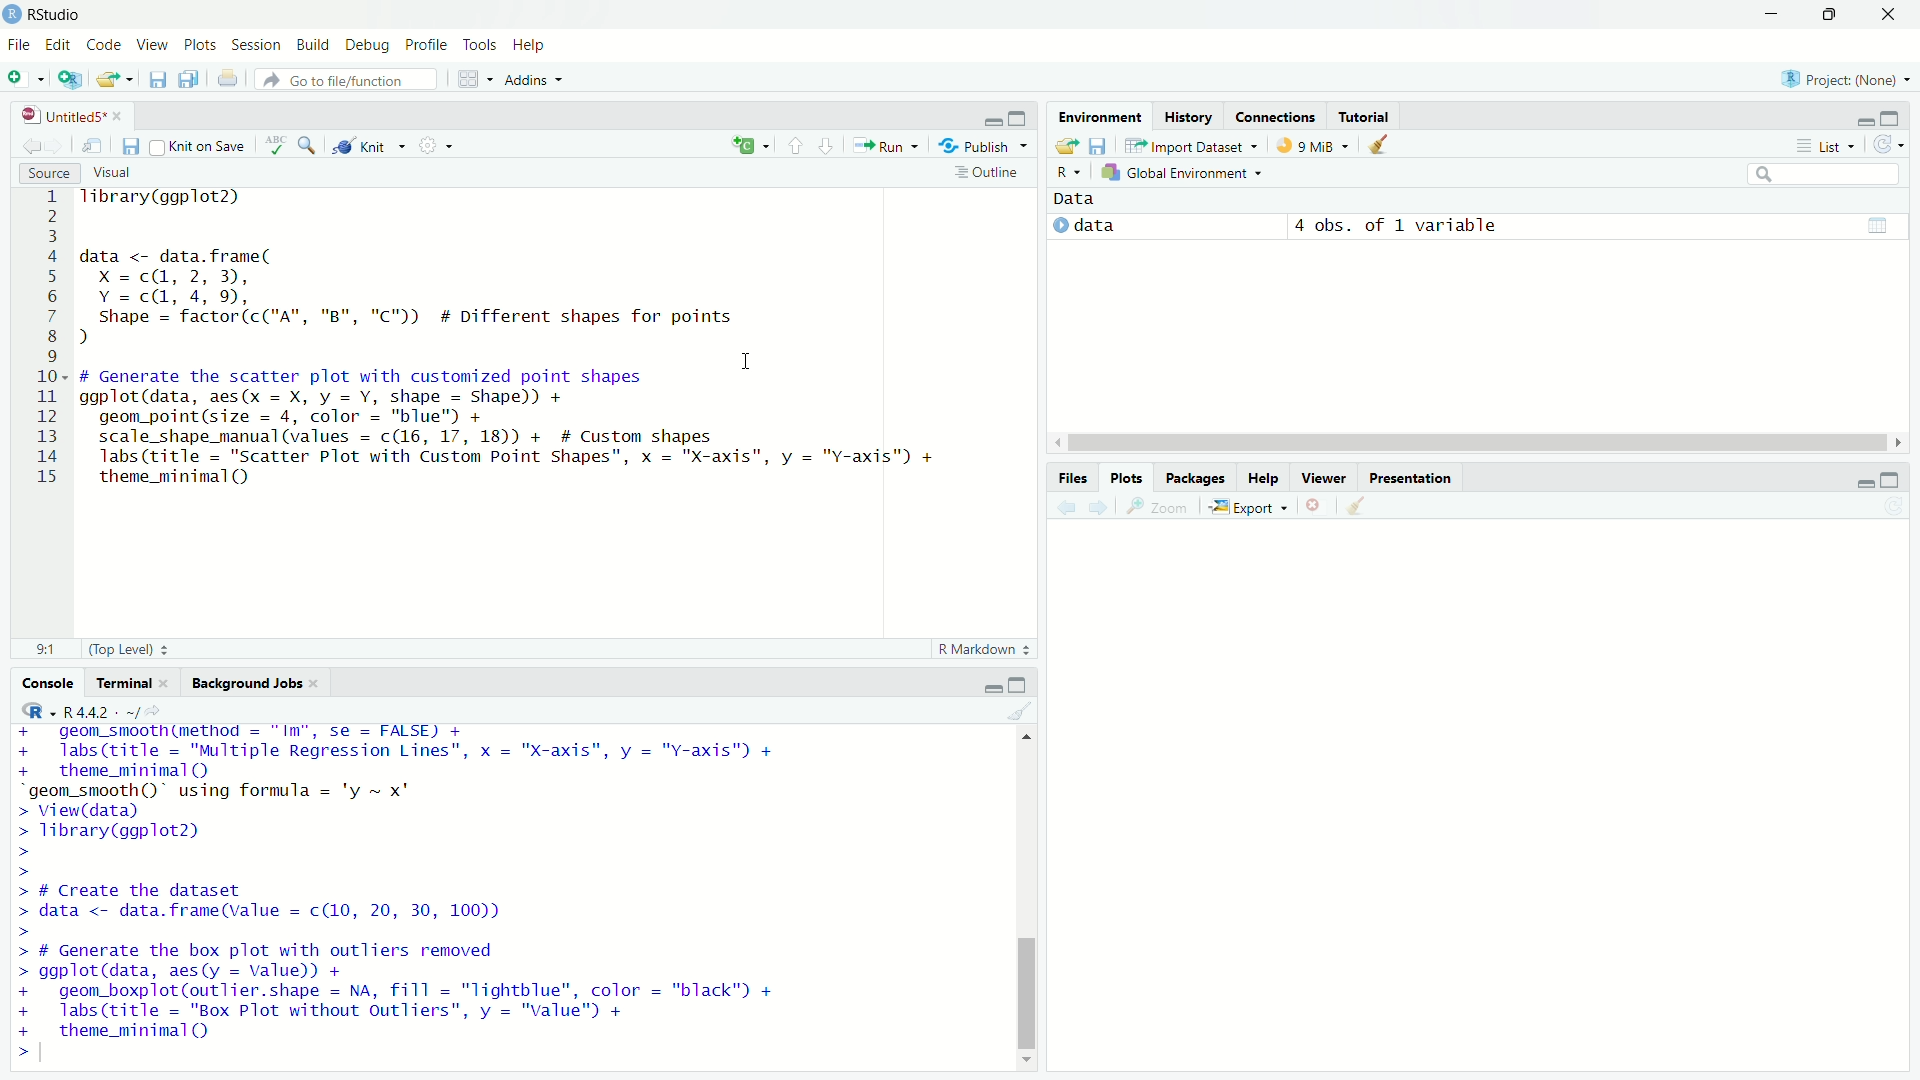 This screenshot has height=1080, width=1920. I want to click on minimize, so click(1861, 120).